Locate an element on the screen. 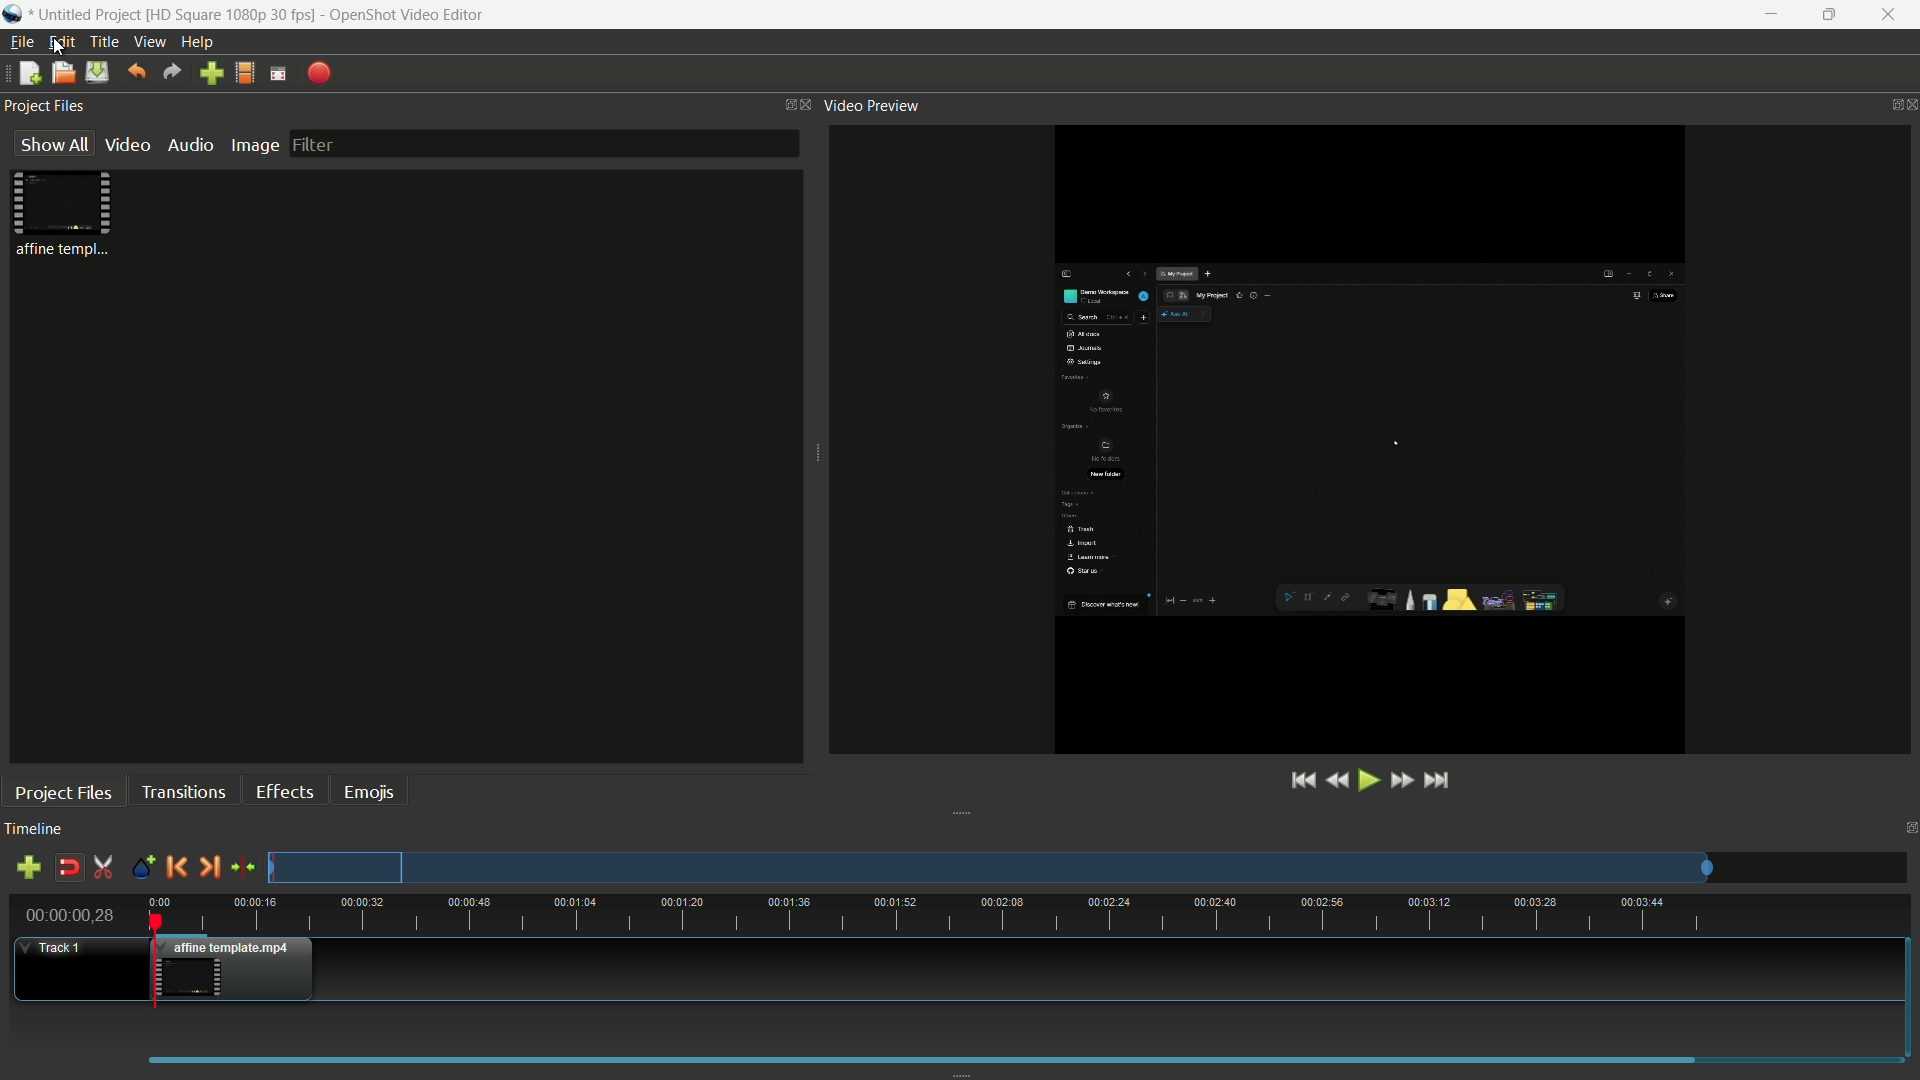 This screenshot has width=1920, height=1080. file menu is located at coordinates (20, 42).